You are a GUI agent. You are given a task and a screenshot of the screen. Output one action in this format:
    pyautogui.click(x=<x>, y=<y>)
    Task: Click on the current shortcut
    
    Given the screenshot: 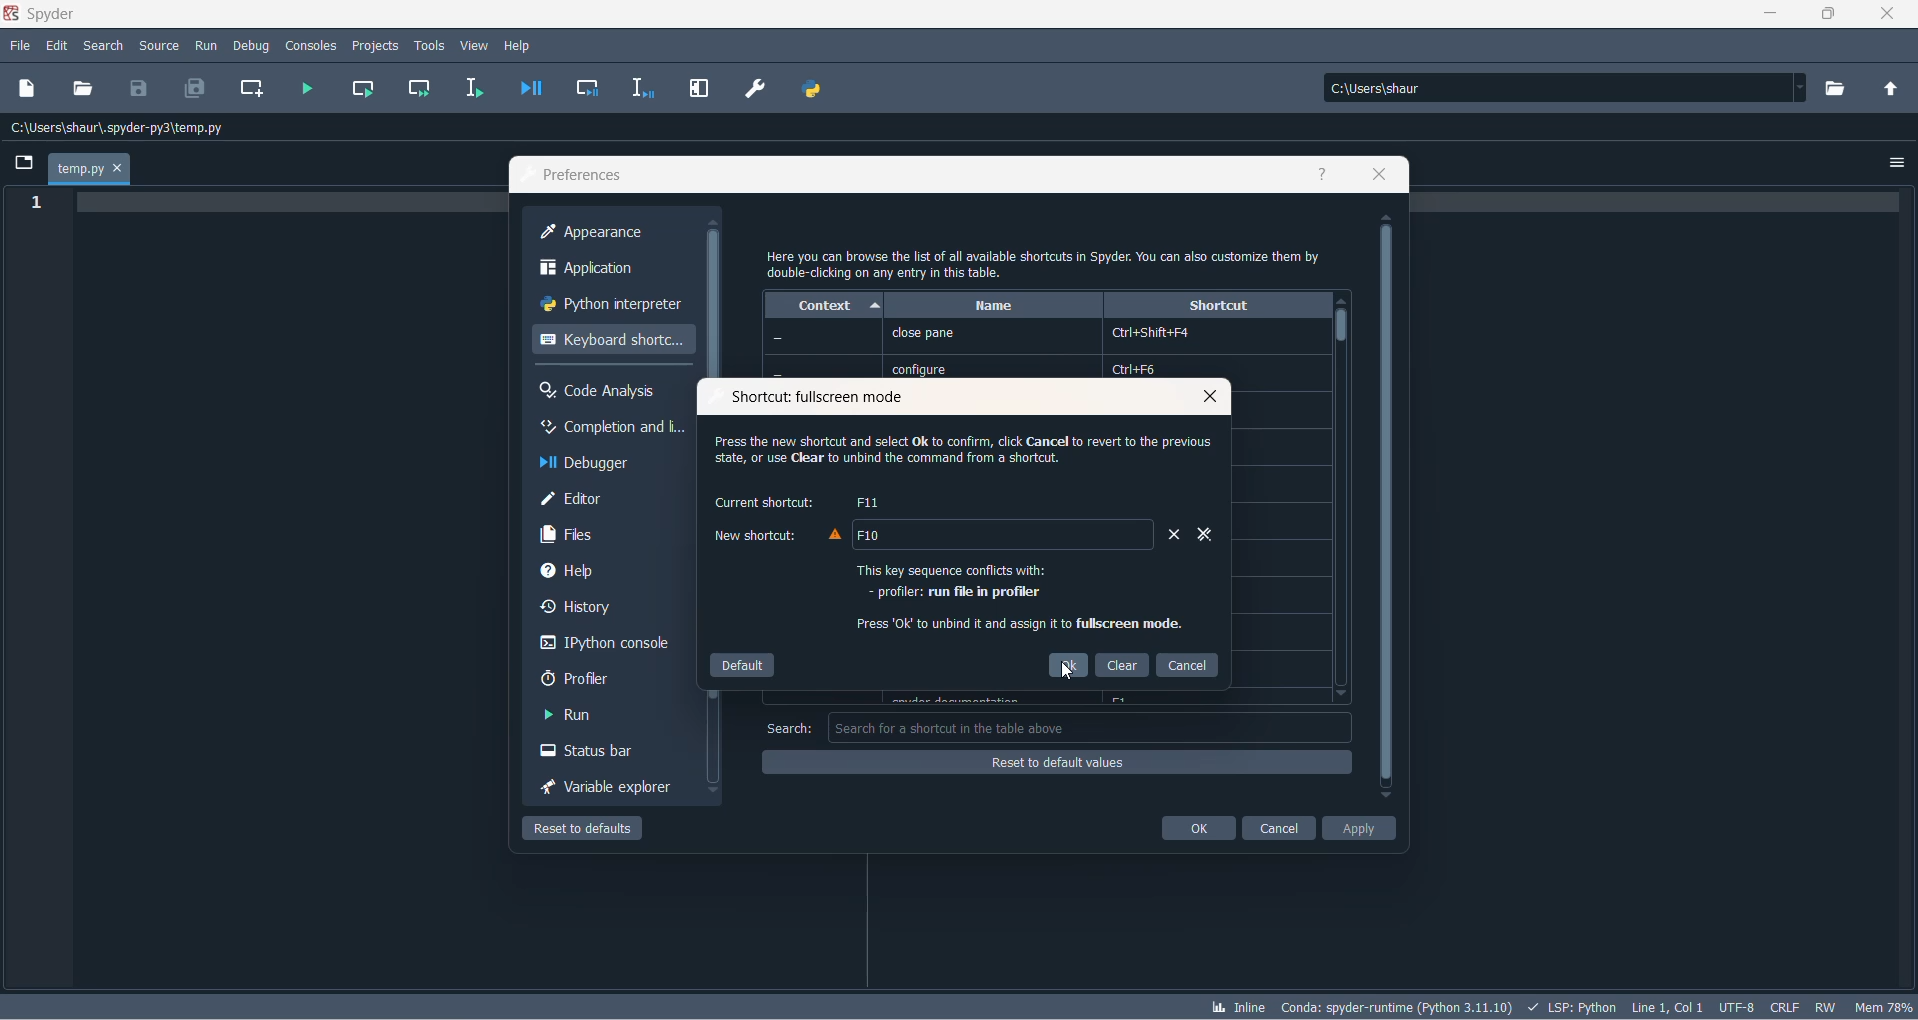 What is the action you would take?
    pyautogui.click(x=763, y=503)
    